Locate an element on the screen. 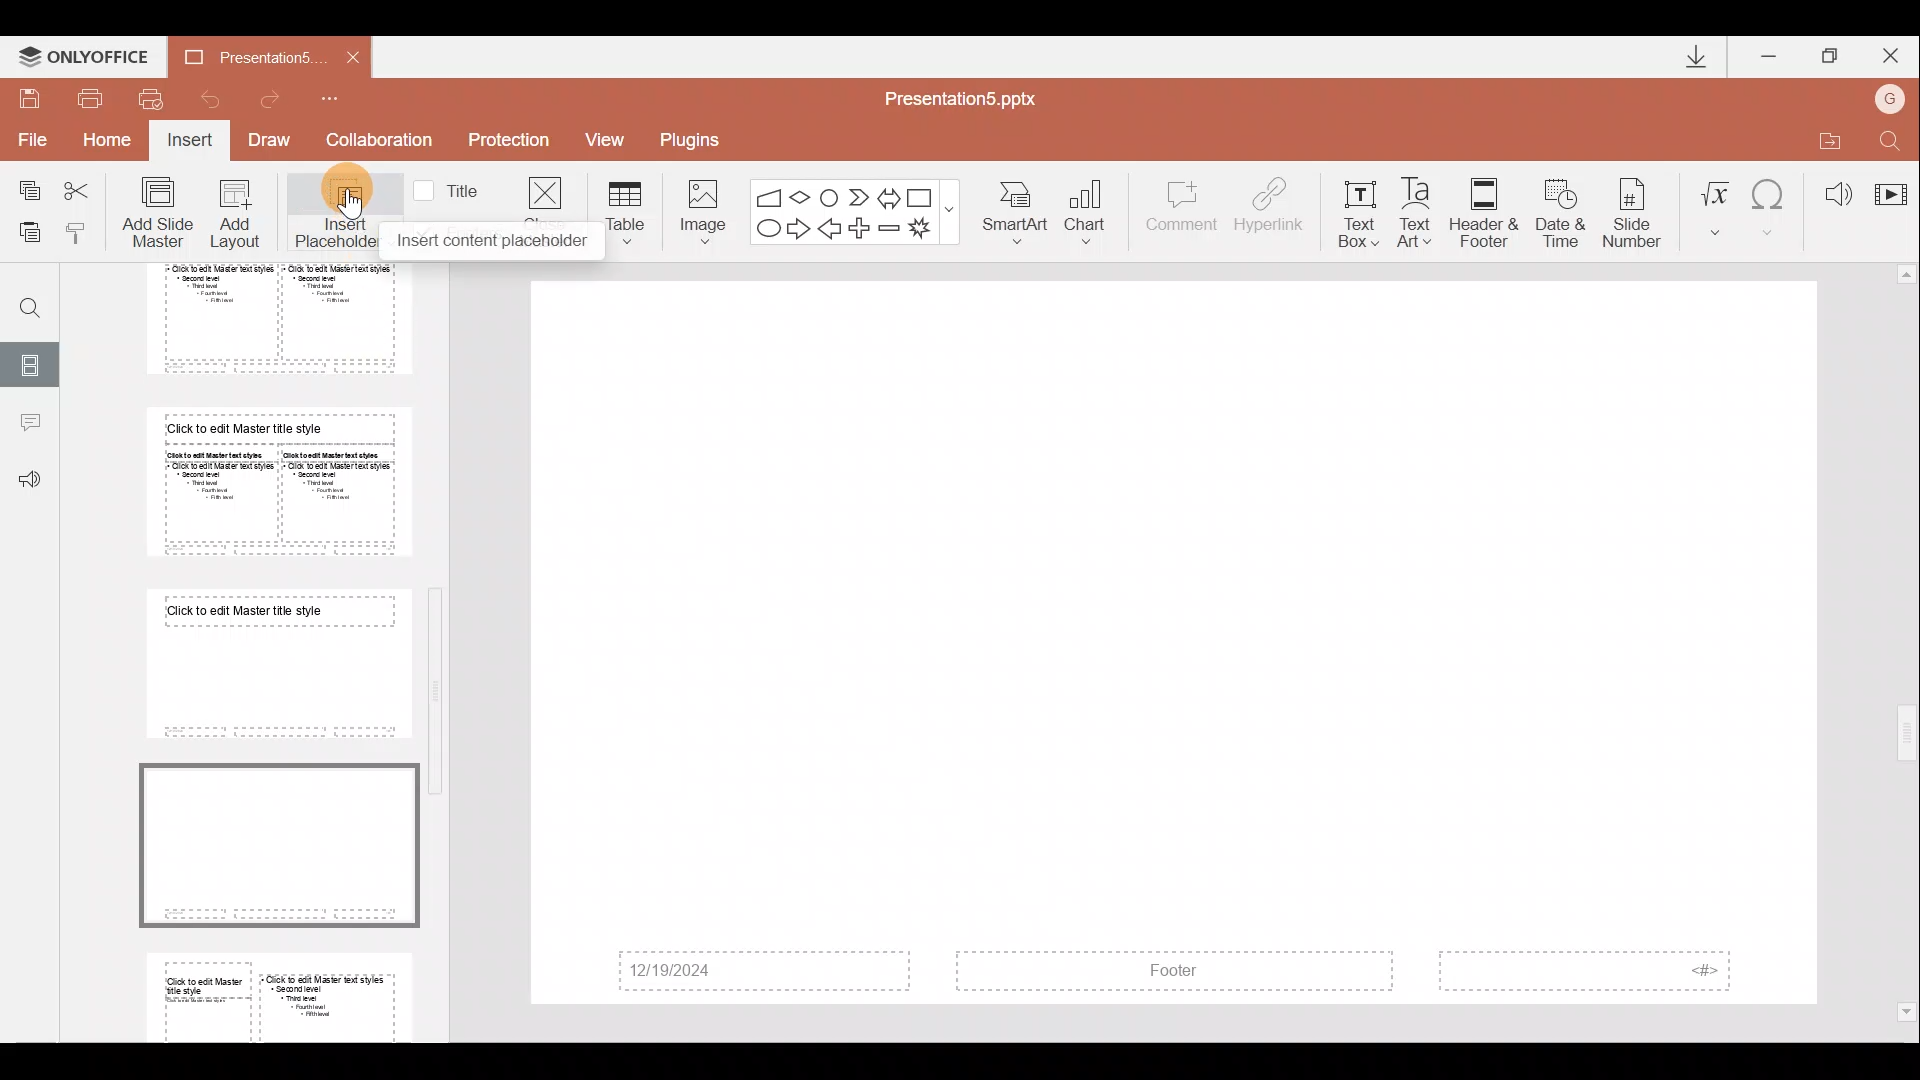 This screenshot has height=1080, width=1920. Close masters is located at coordinates (545, 189).